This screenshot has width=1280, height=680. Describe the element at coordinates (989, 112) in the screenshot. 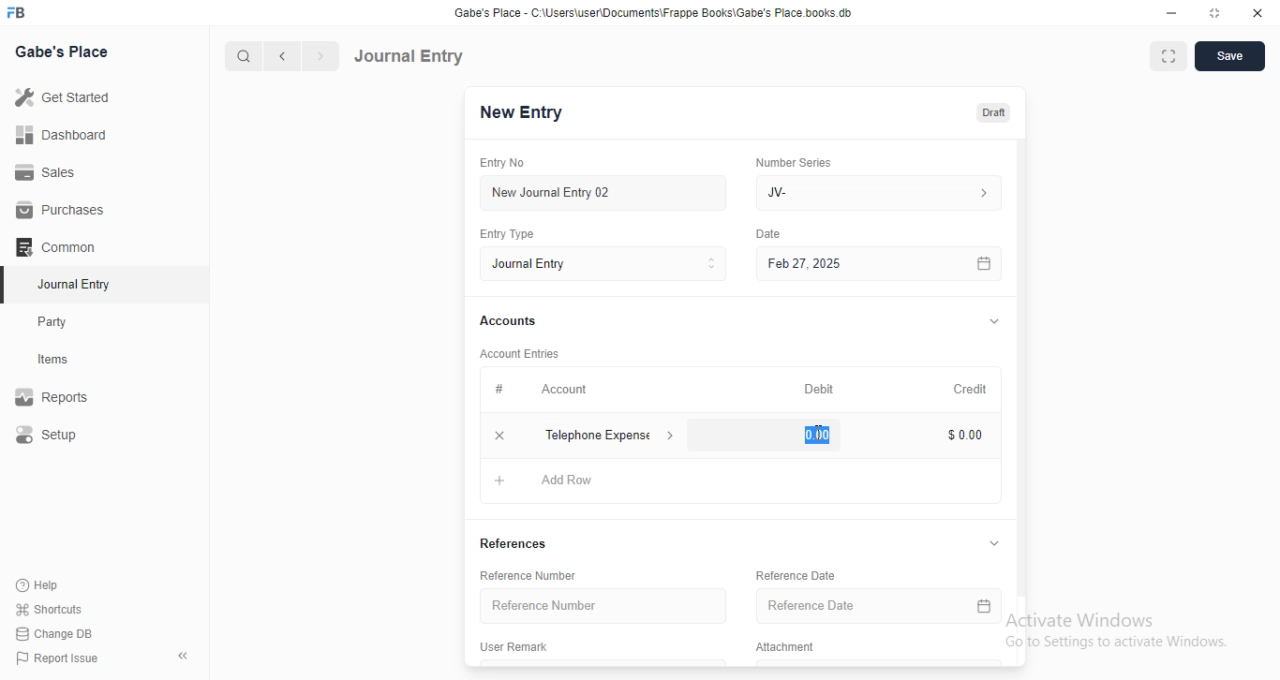

I see `Draft` at that location.